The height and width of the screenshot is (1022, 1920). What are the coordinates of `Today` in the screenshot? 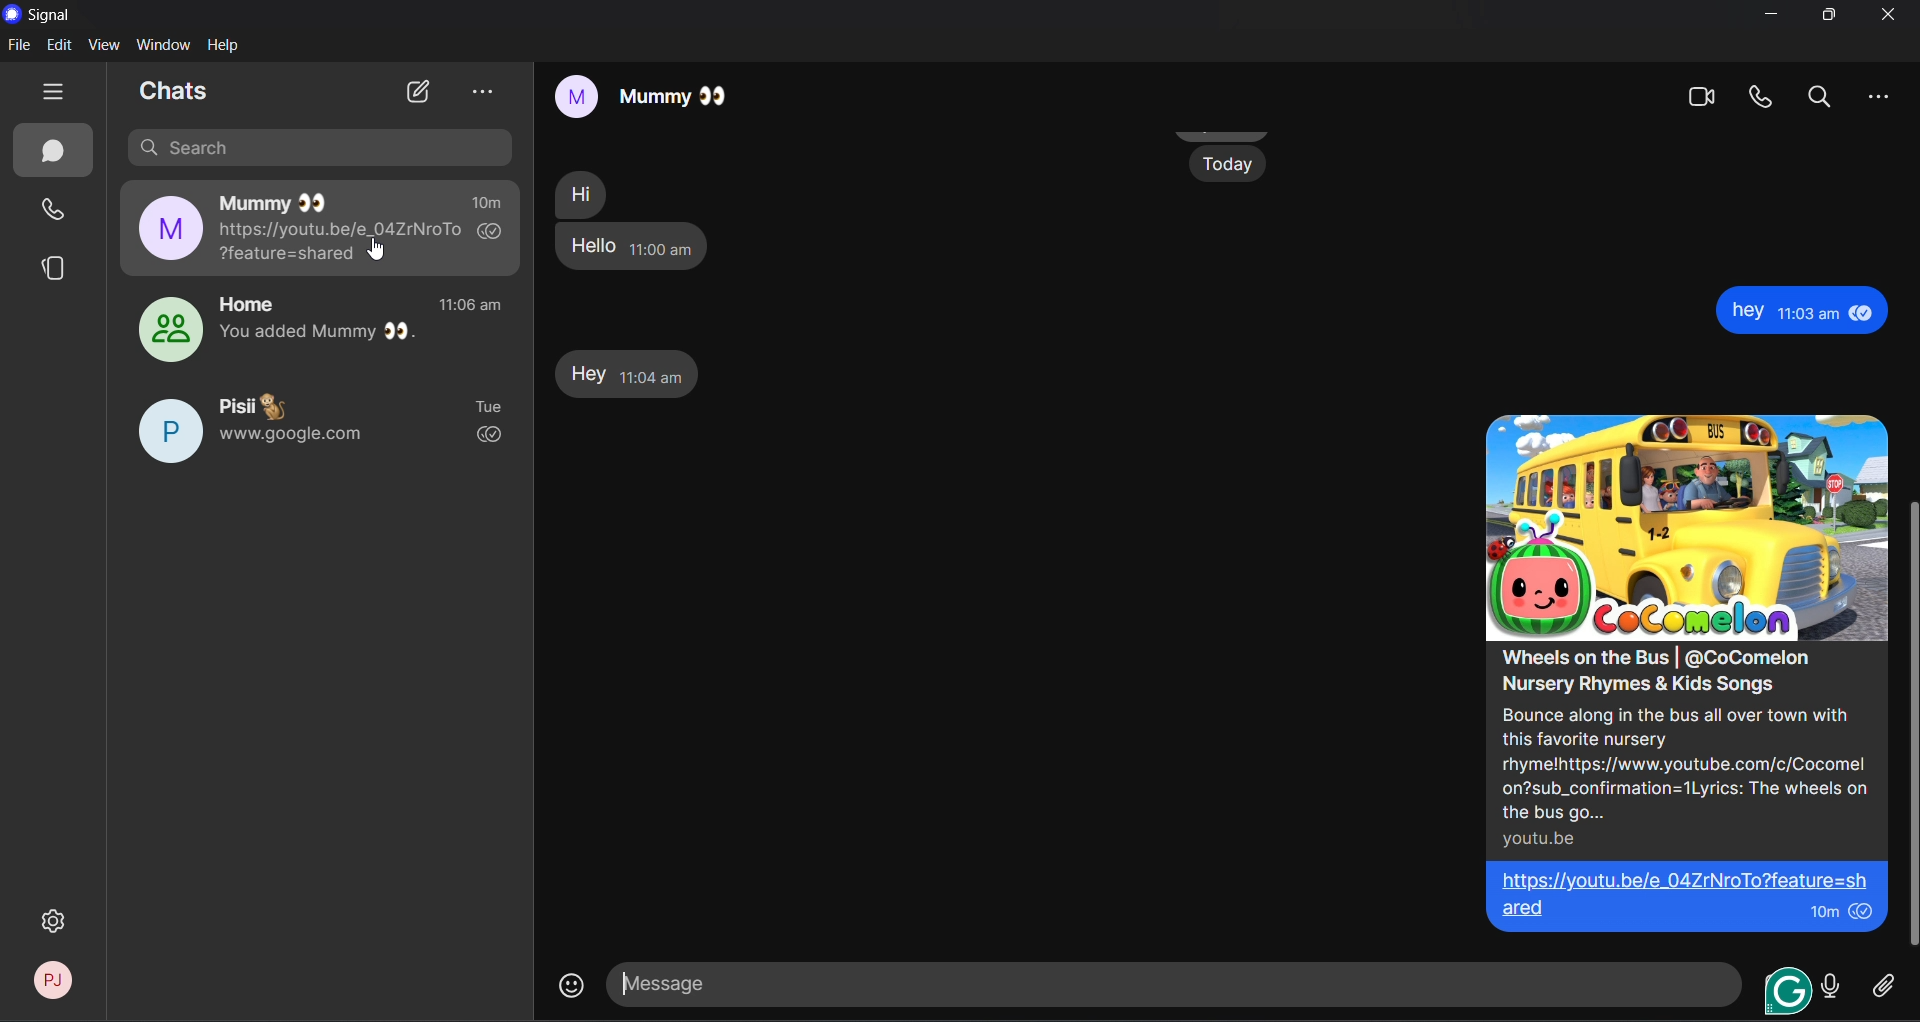 It's located at (1230, 165).